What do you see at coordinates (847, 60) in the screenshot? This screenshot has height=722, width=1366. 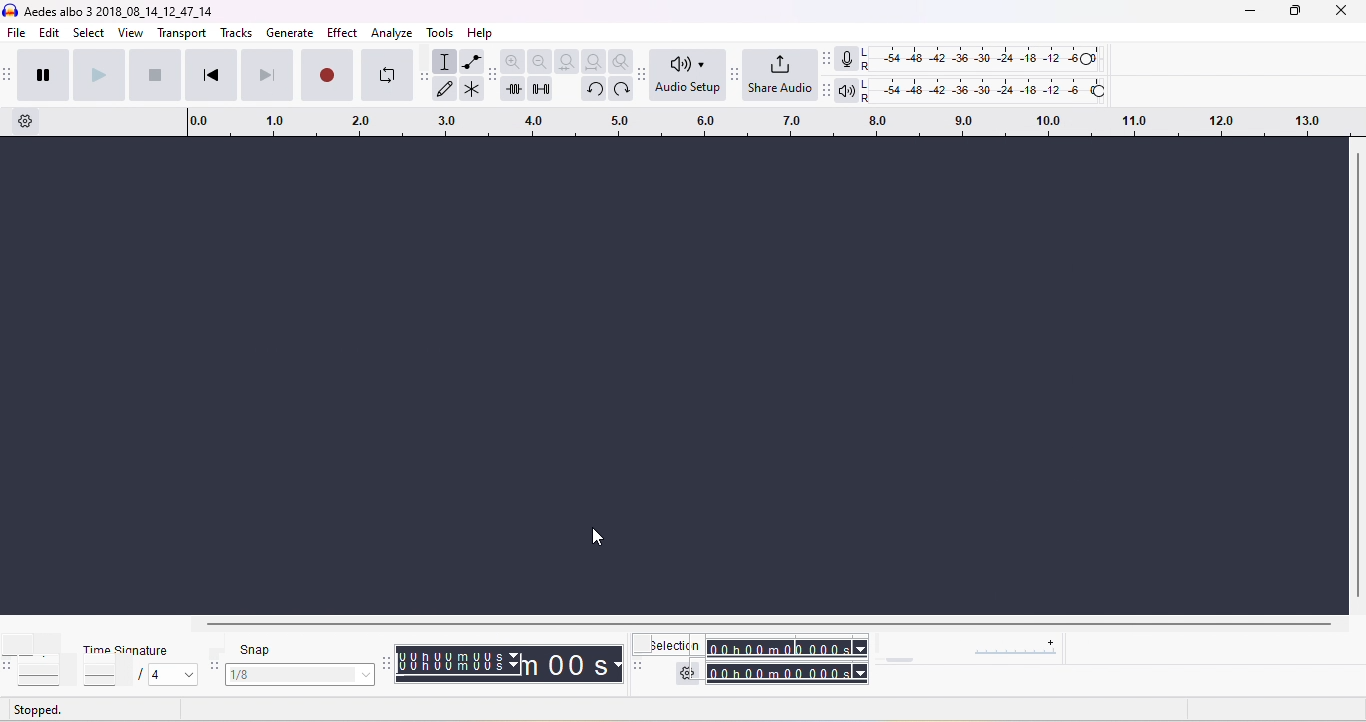 I see `recording meter` at bounding box center [847, 60].